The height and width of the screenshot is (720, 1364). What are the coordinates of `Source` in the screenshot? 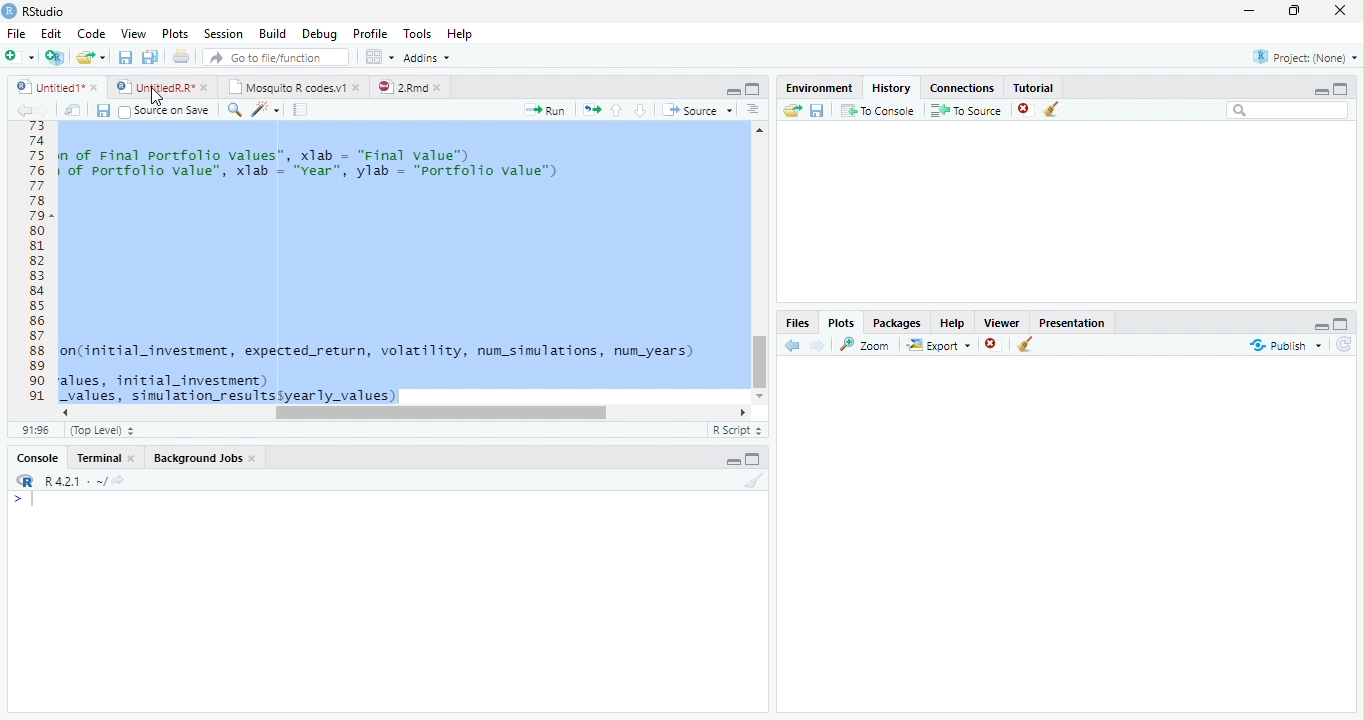 It's located at (696, 109).